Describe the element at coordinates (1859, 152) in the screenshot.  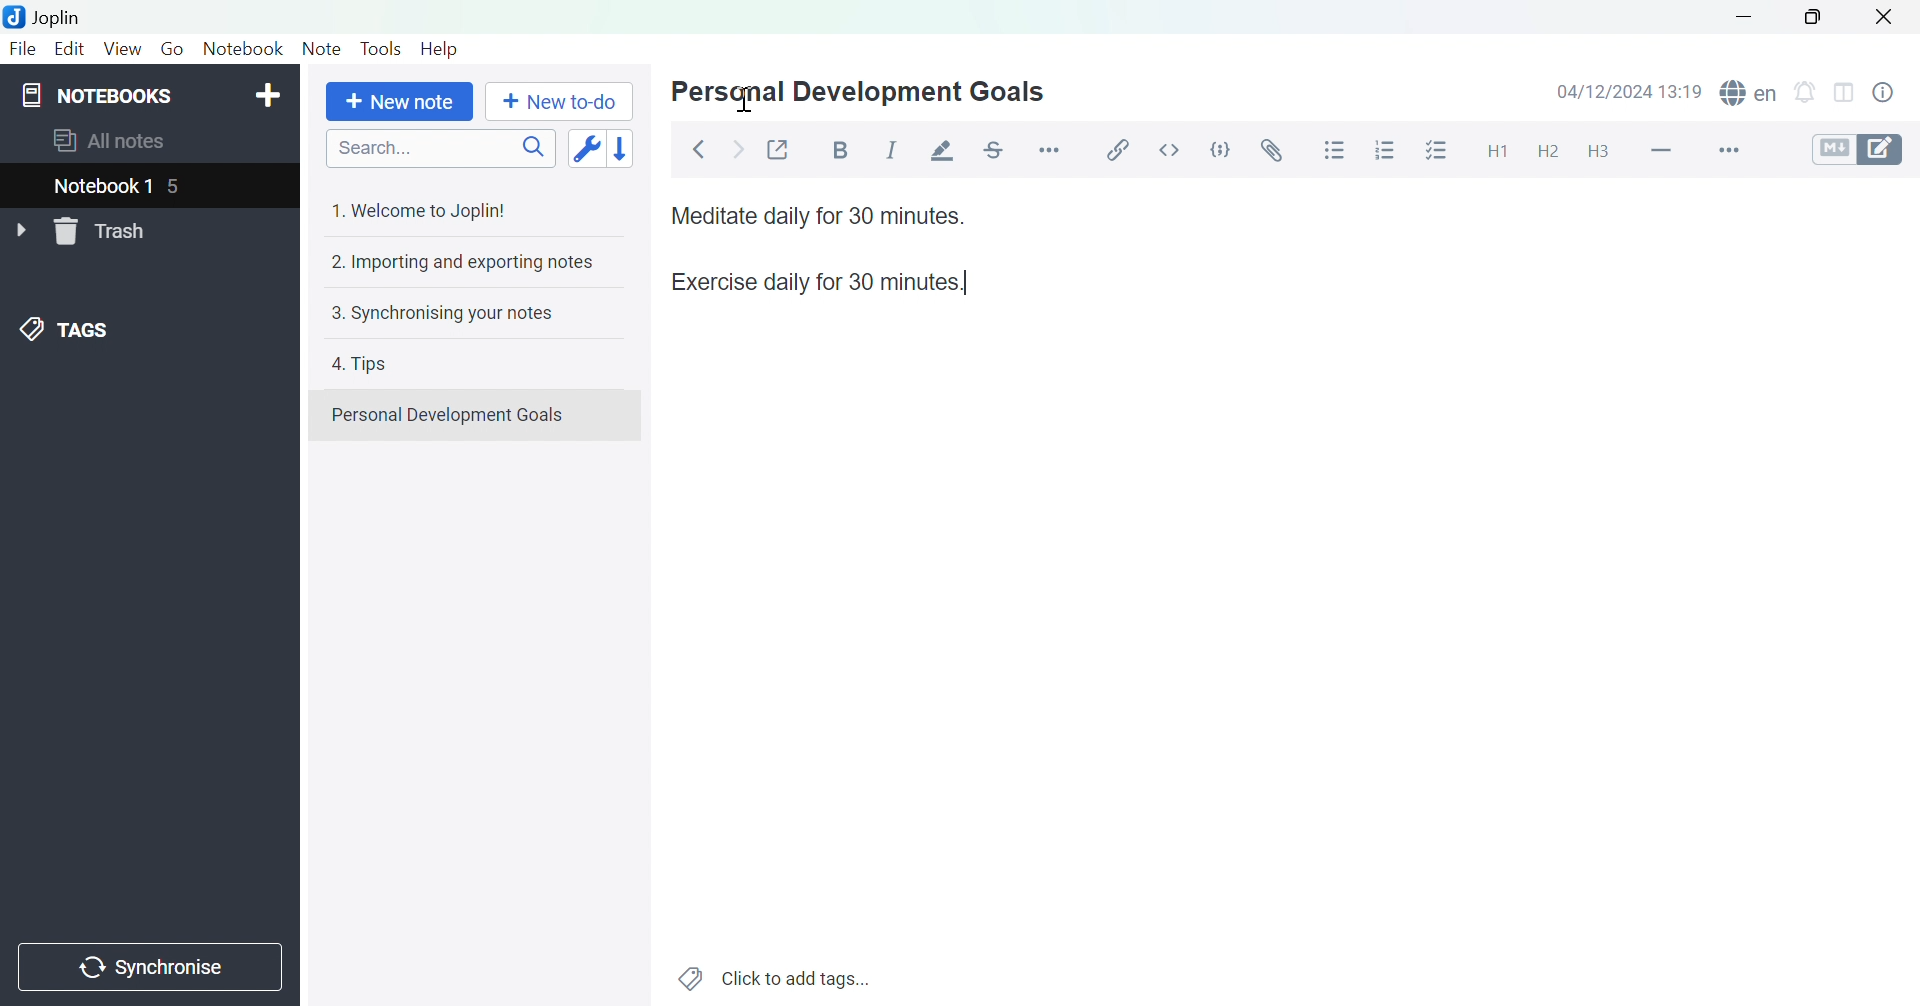
I see `Toggle editors` at that location.